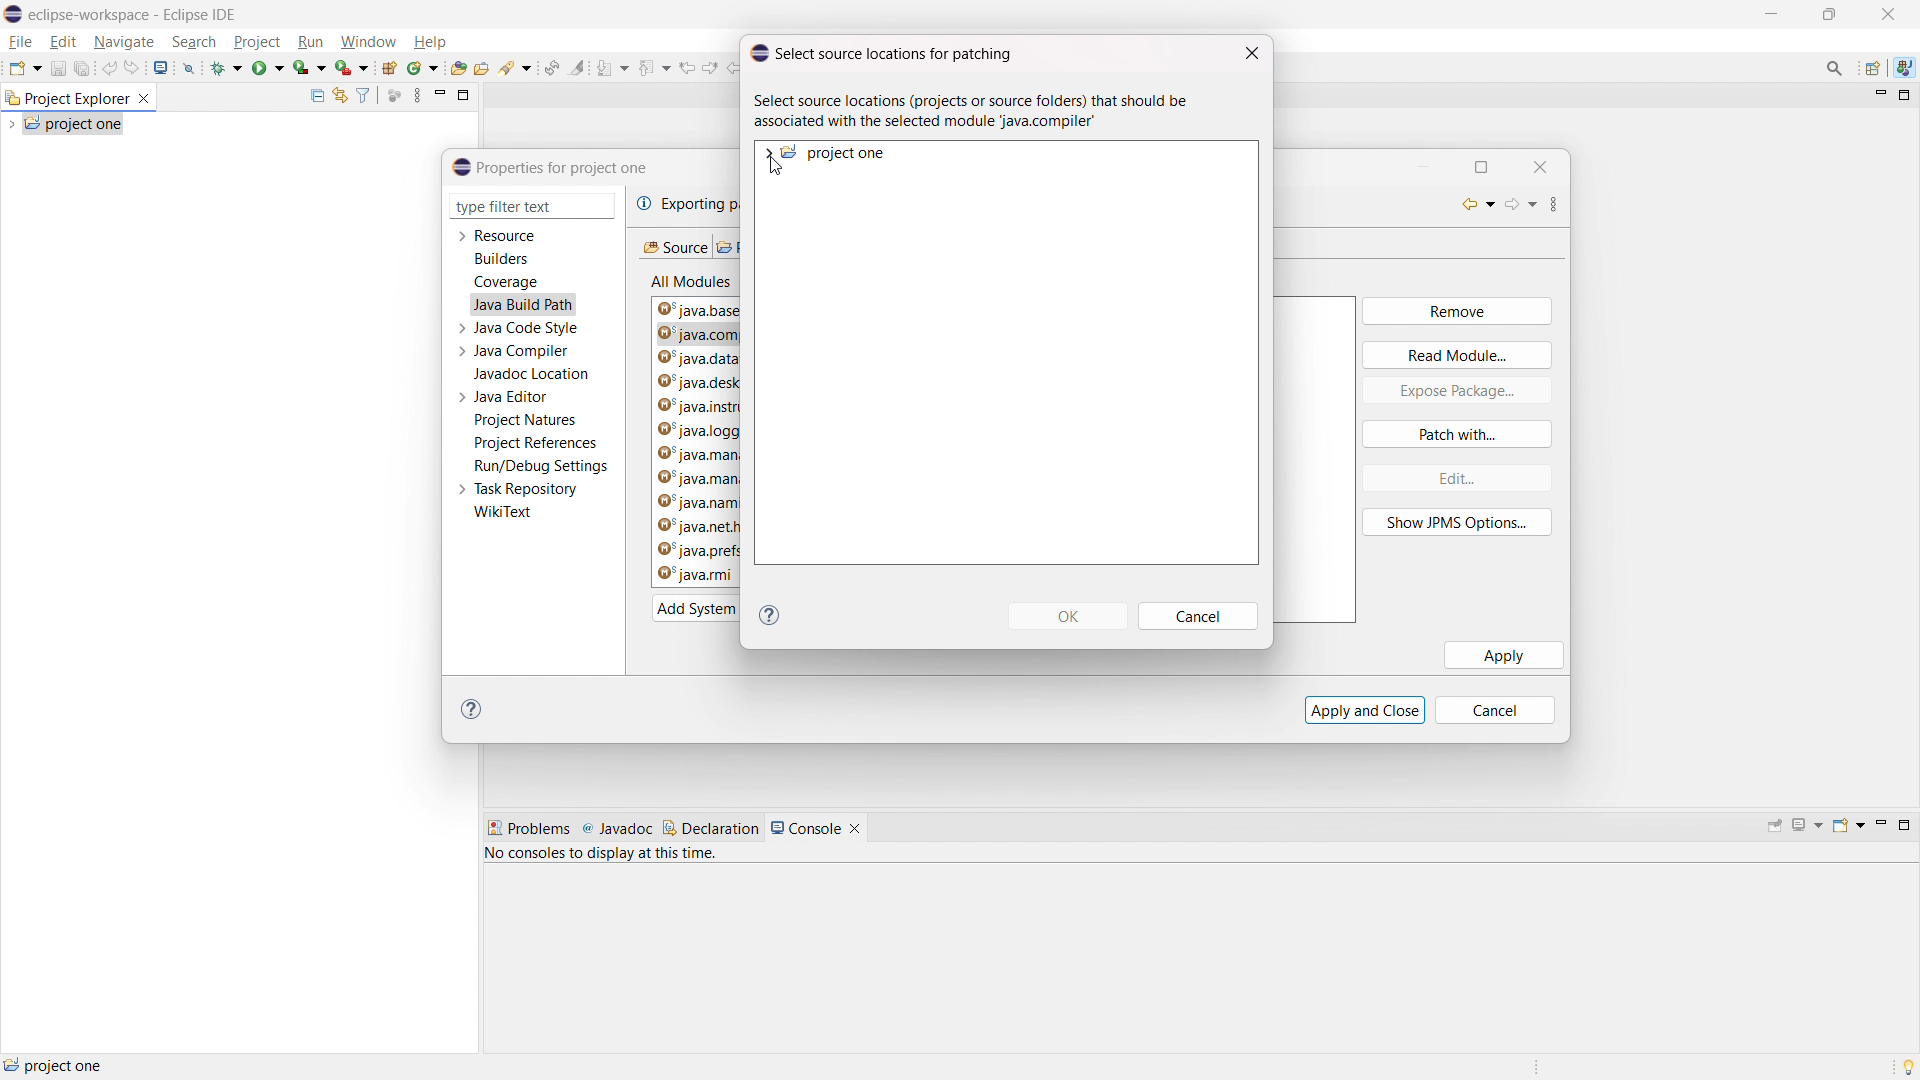  What do you see at coordinates (351, 68) in the screenshot?
I see `use last tool` at bounding box center [351, 68].